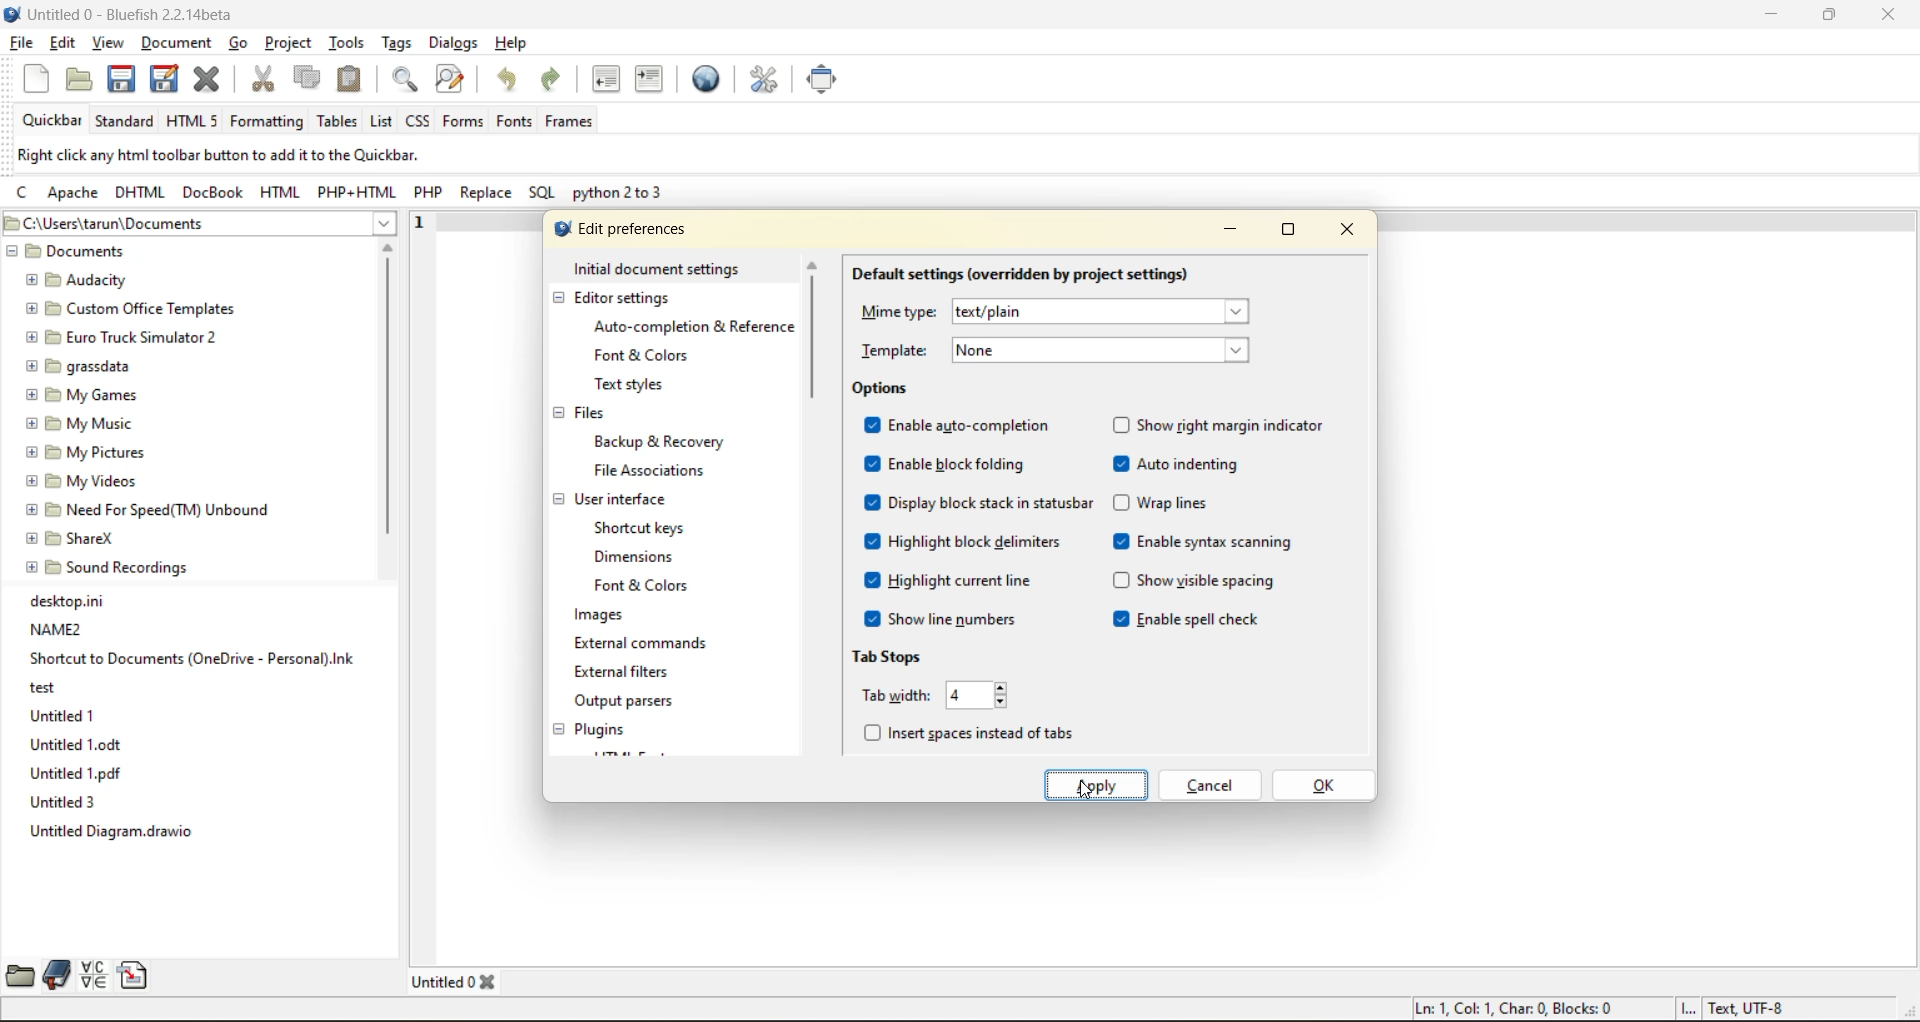  I want to click on apache, so click(72, 196).